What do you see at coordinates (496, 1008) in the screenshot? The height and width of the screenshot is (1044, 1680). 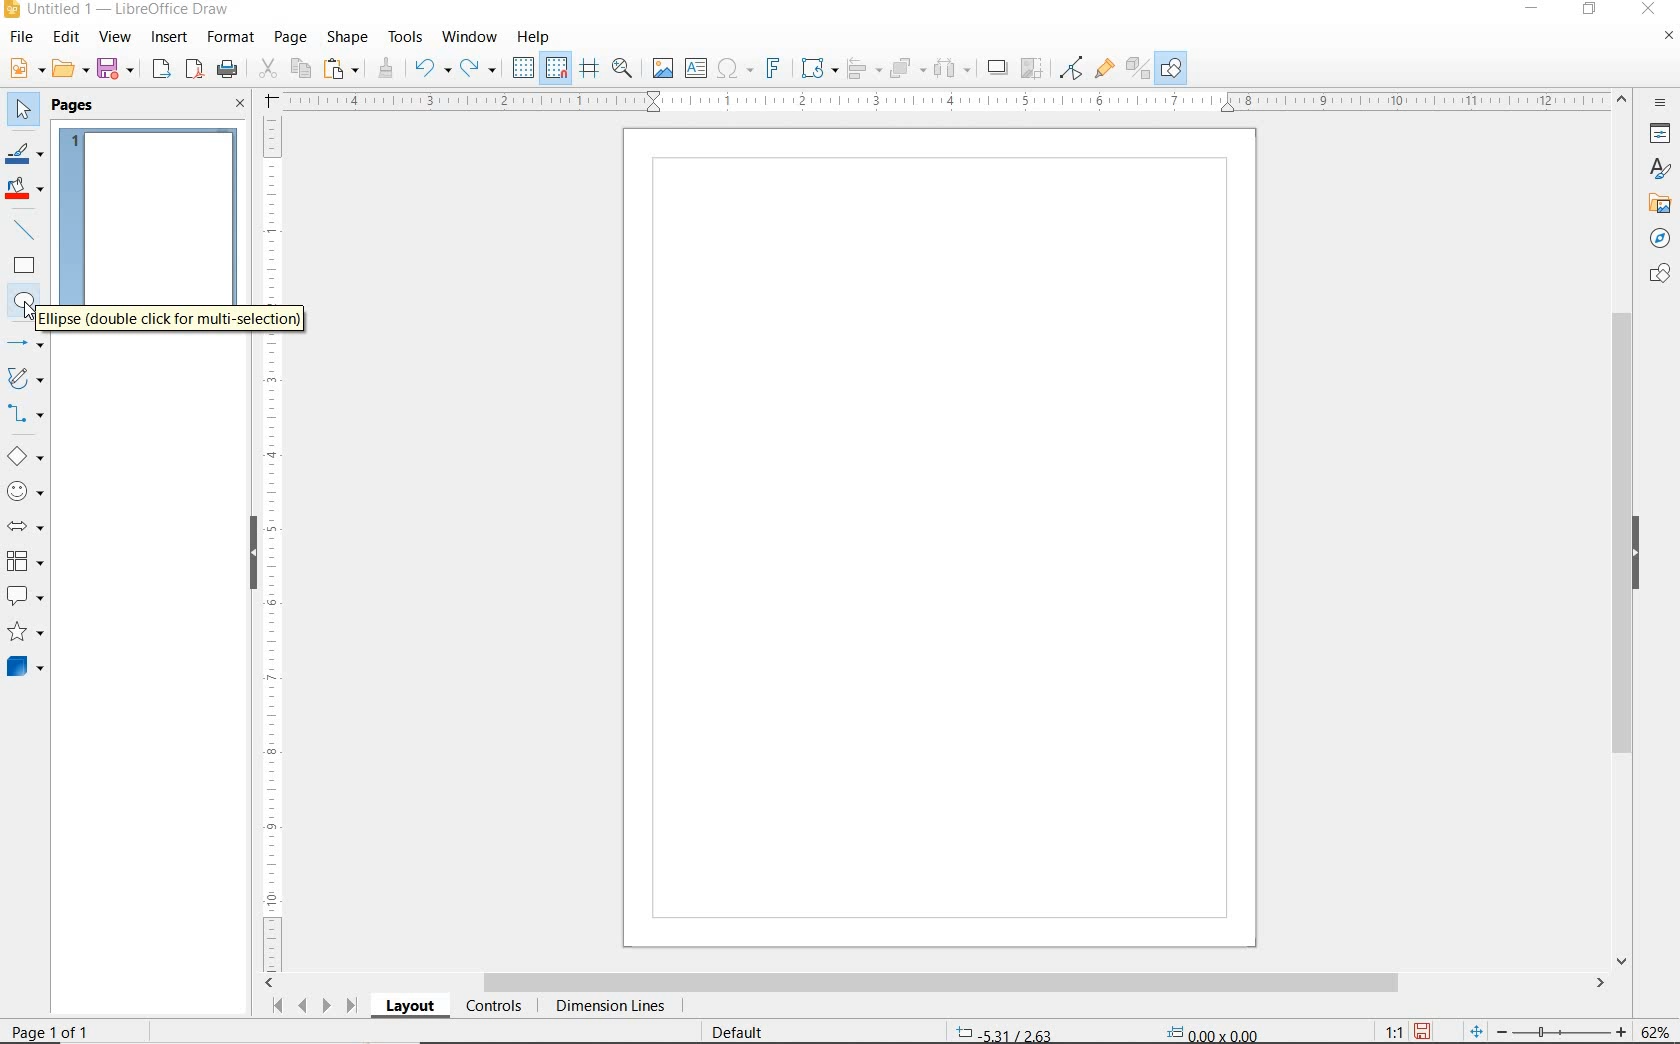 I see `CONTROLS` at bounding box center [496, 1008].